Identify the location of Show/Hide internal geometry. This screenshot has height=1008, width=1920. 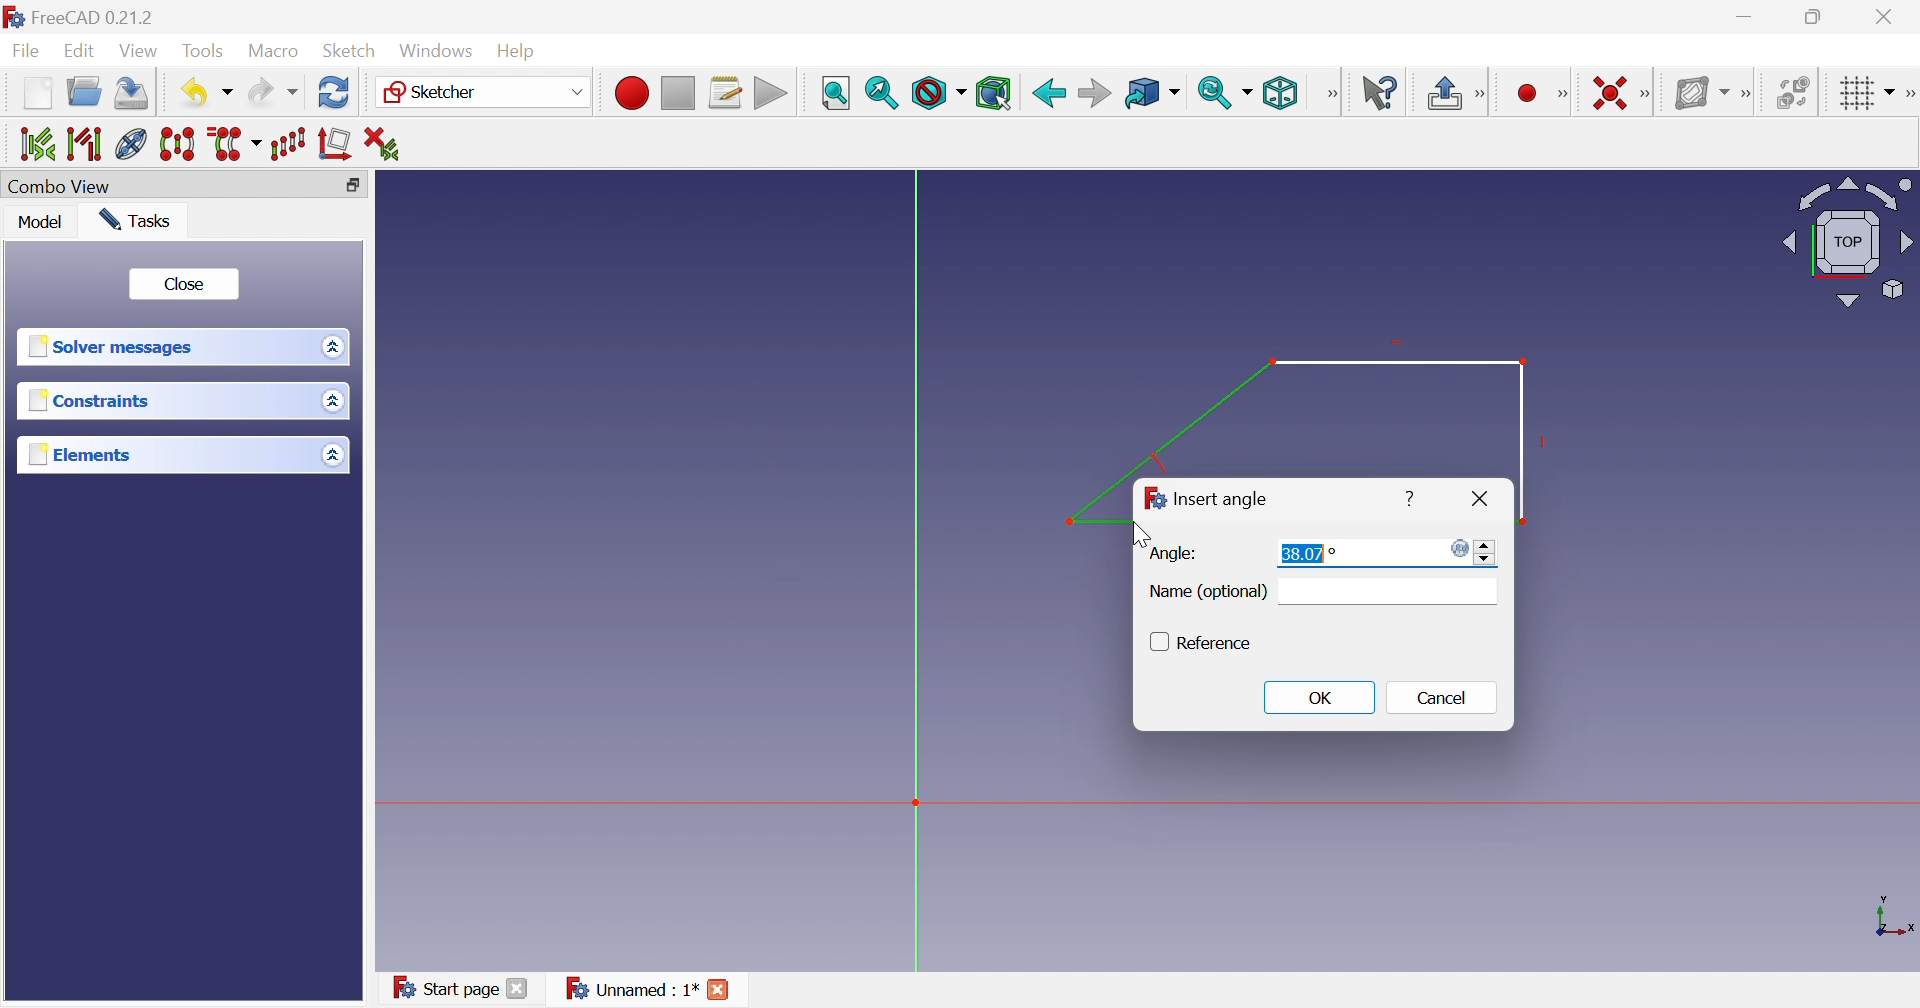
(130, 144).